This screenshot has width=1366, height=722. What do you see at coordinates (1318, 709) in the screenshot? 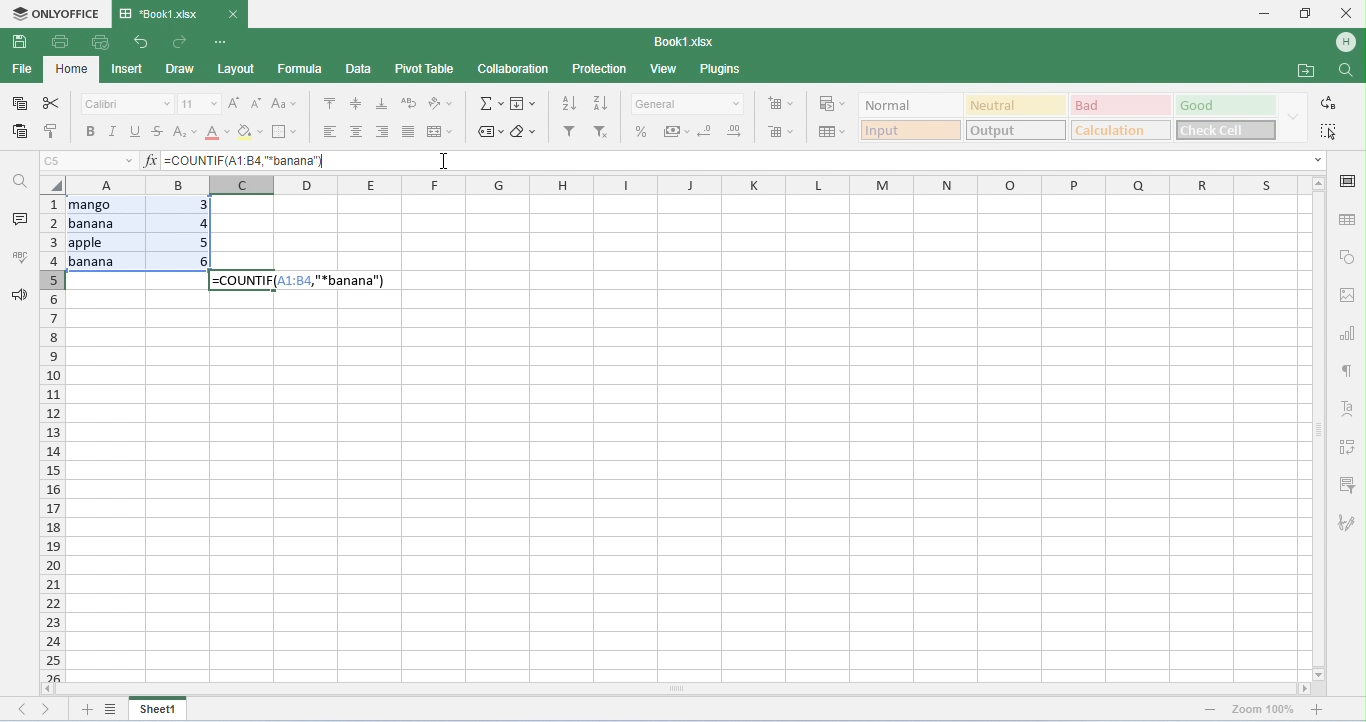
I see `zoom out` at bounding box center [1318, 709].